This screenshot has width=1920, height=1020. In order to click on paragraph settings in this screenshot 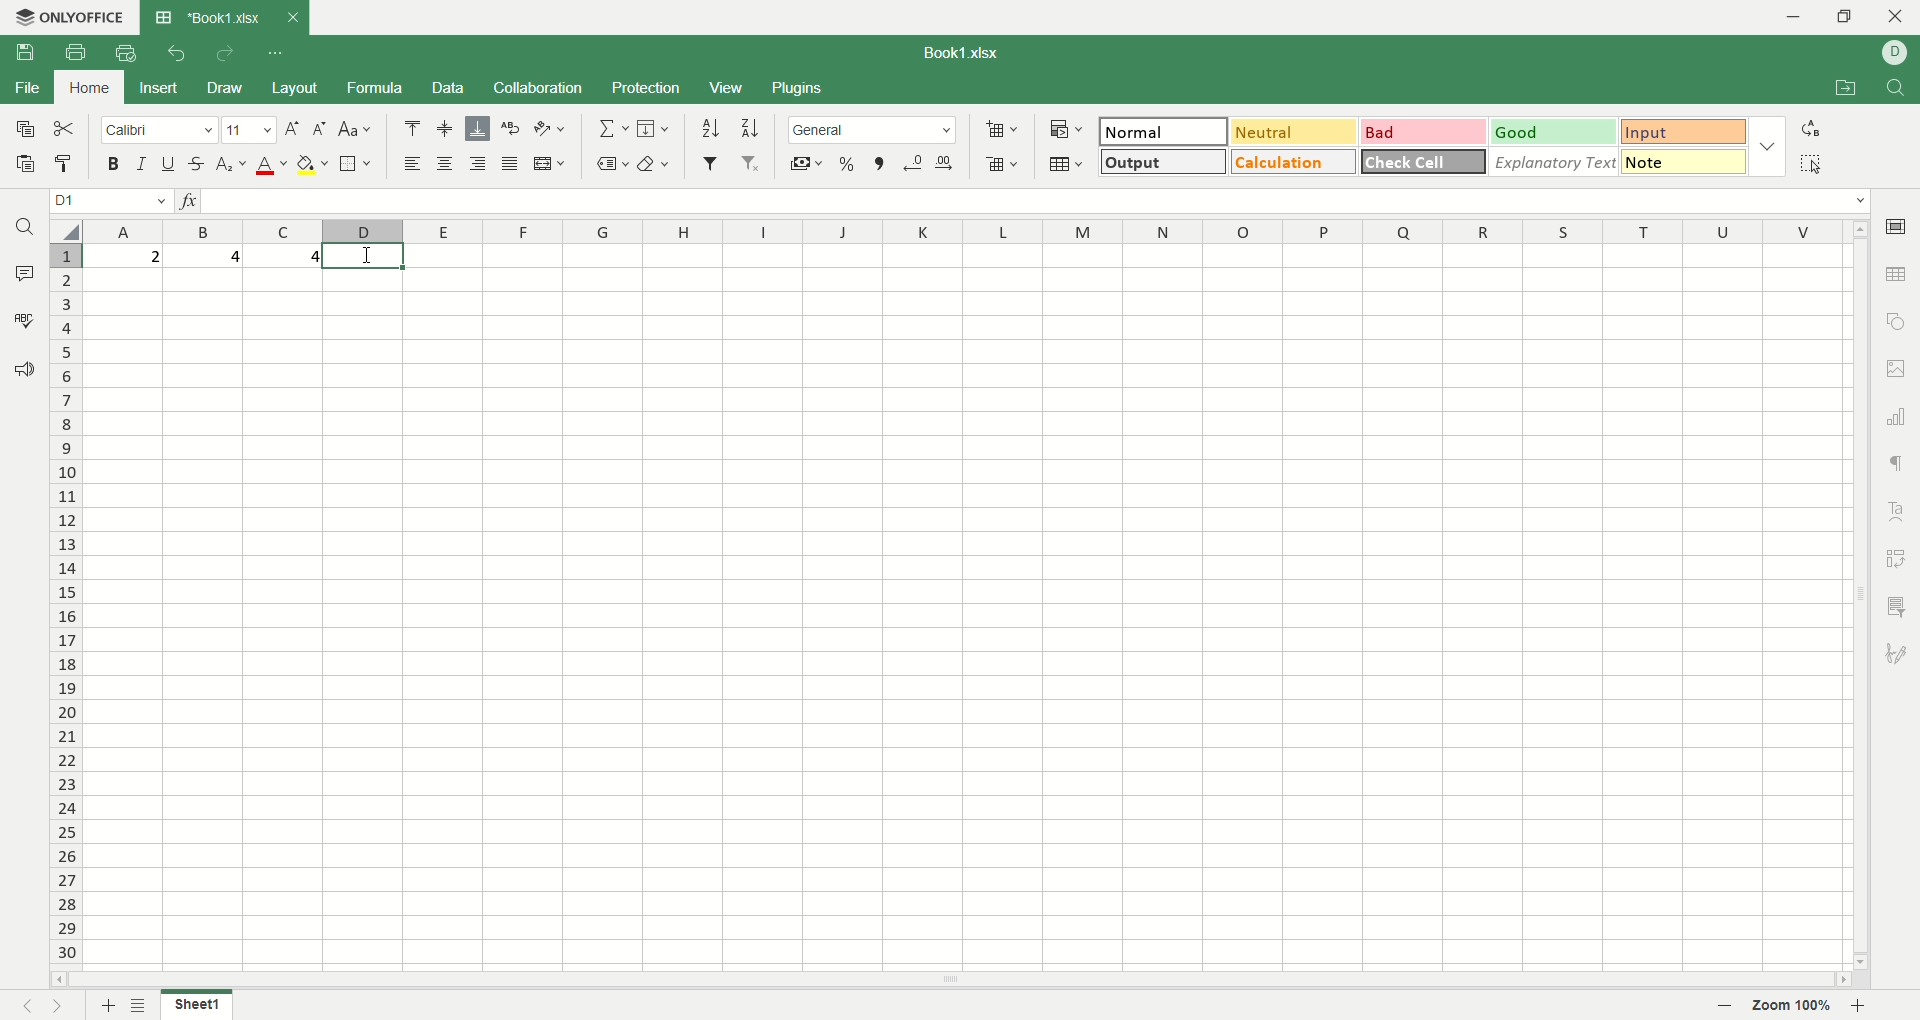, I will do `click(1897, 466)`.